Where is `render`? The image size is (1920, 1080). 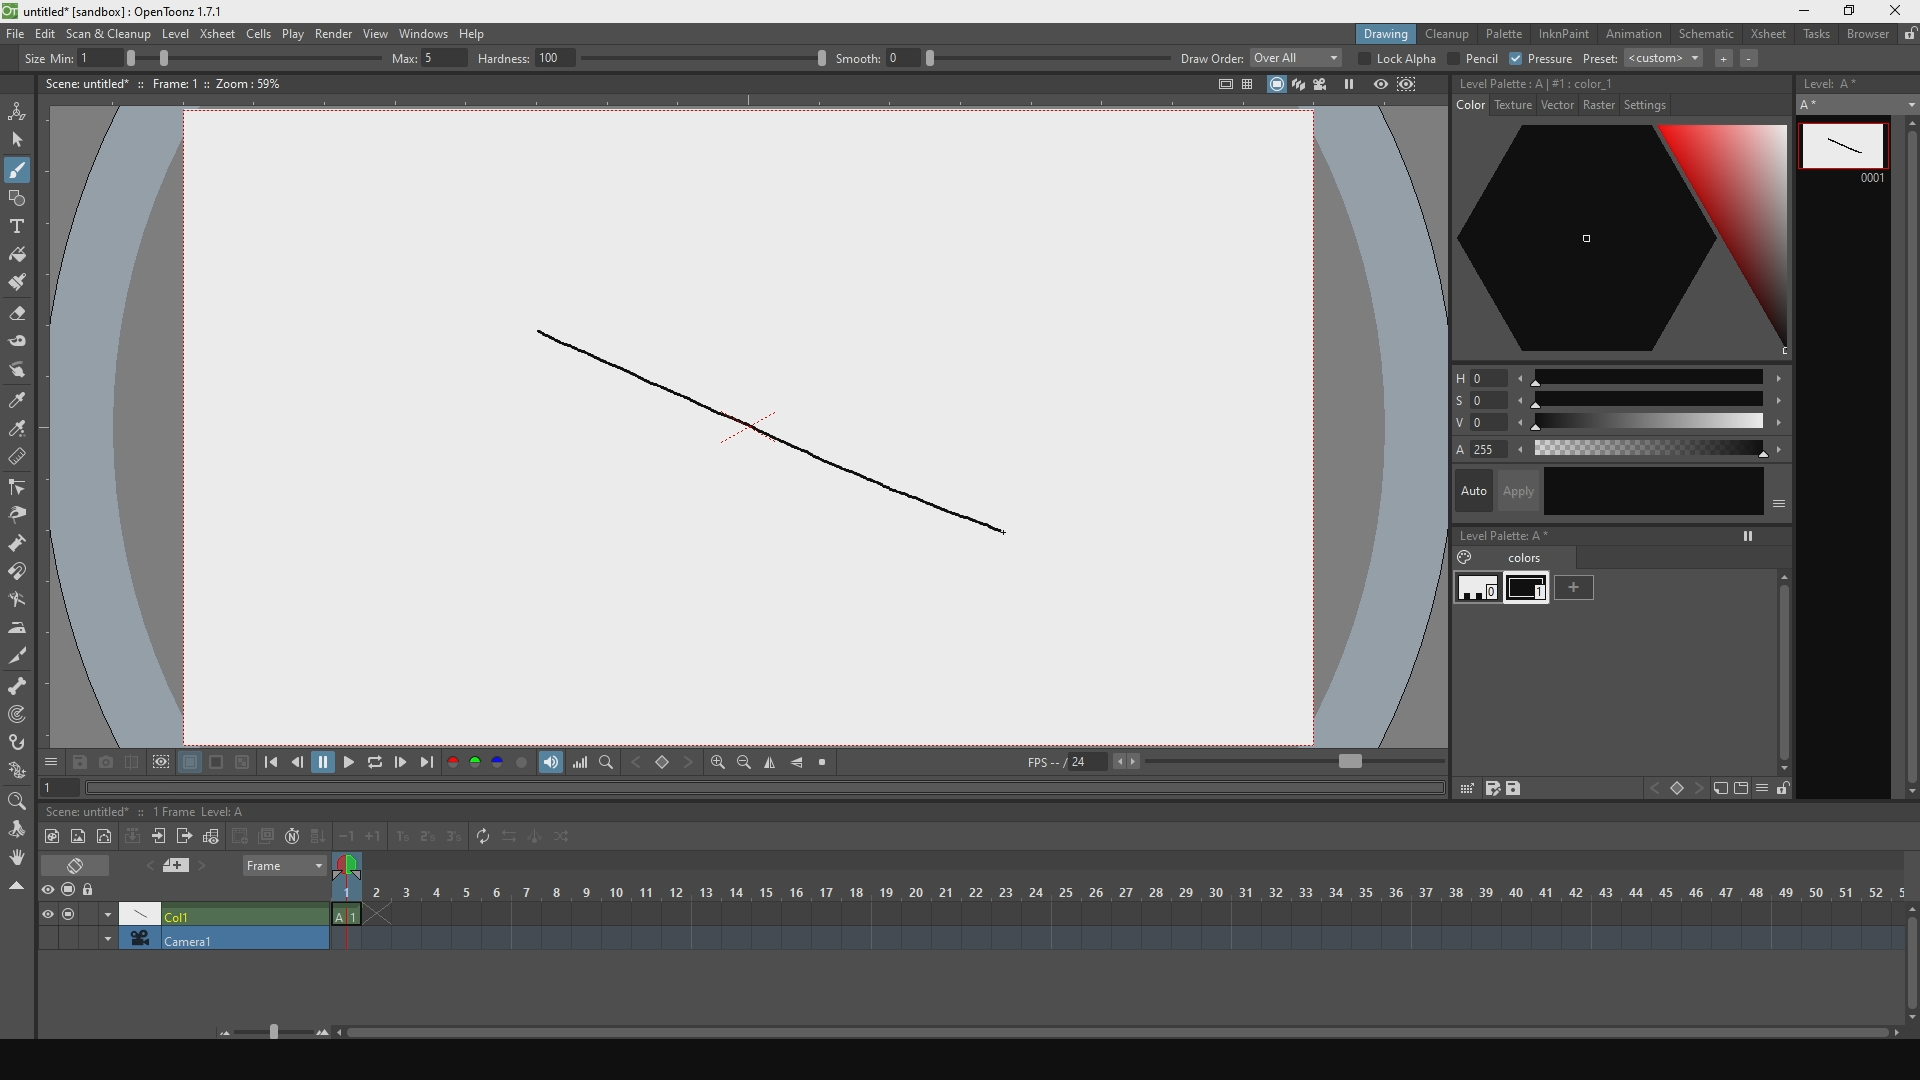 render is located at coordinates (332, 33).